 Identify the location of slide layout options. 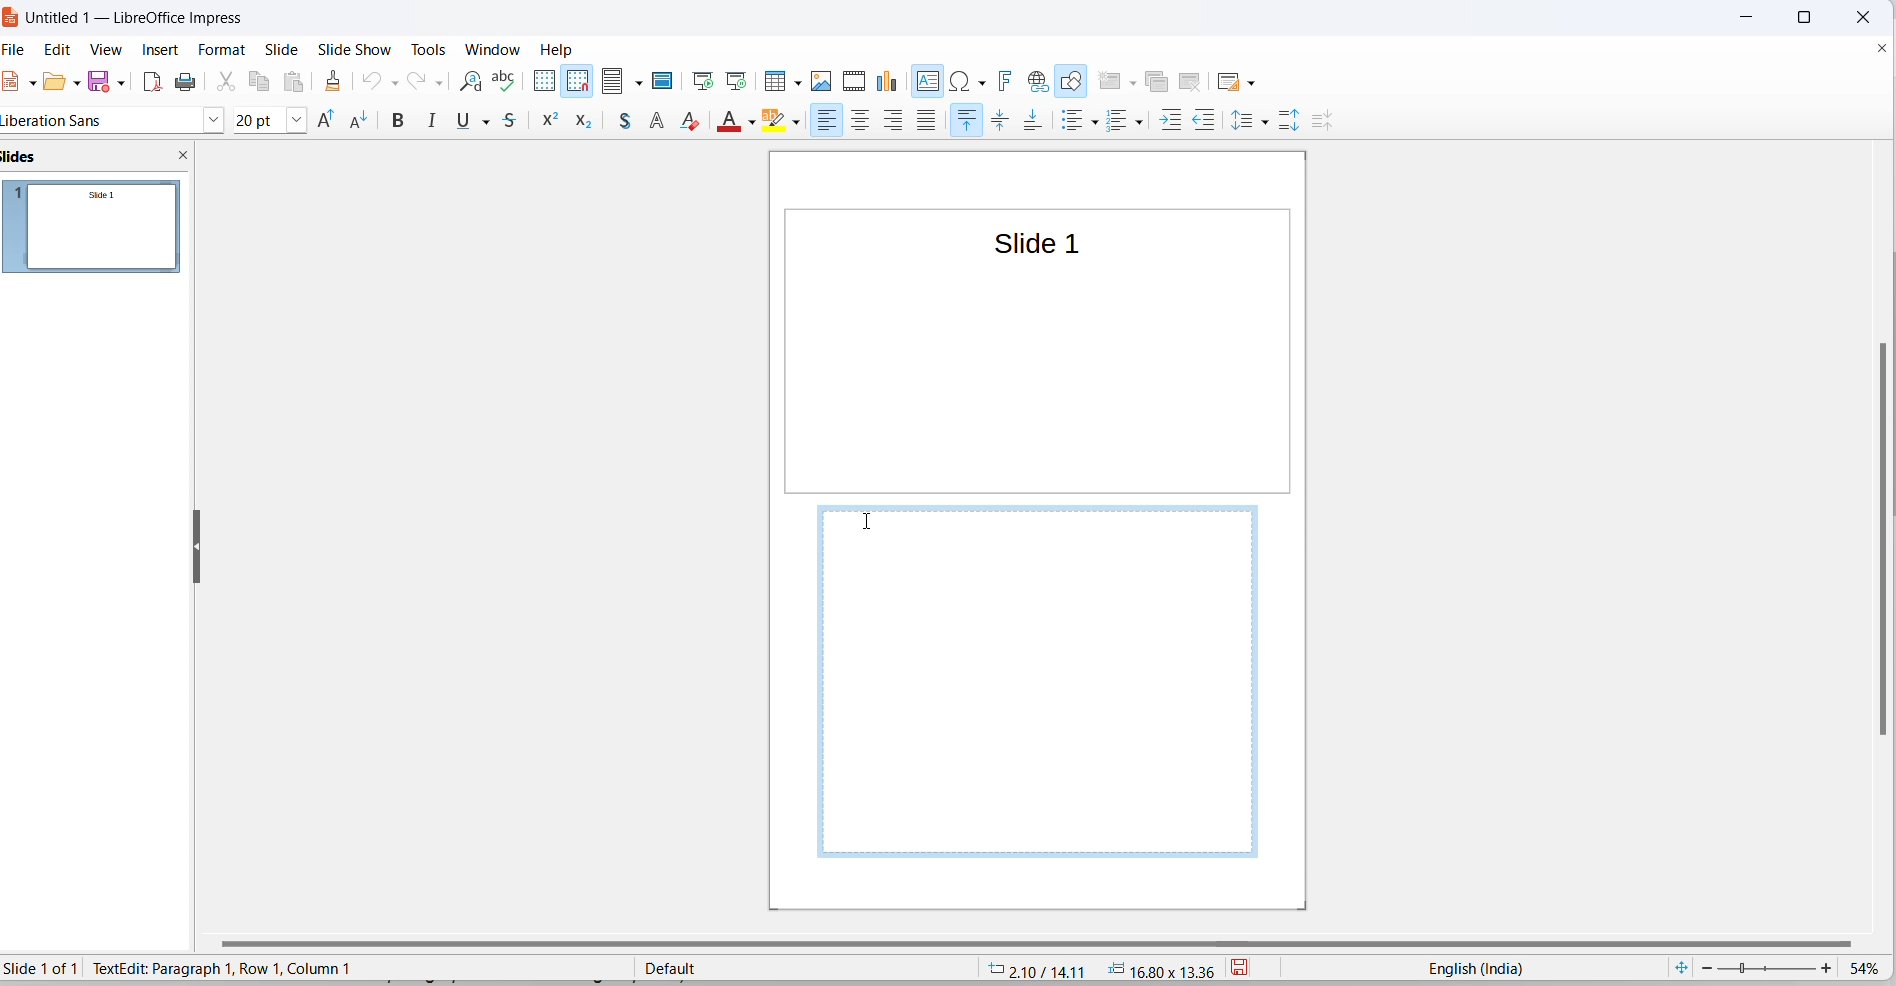
(1254, 82).